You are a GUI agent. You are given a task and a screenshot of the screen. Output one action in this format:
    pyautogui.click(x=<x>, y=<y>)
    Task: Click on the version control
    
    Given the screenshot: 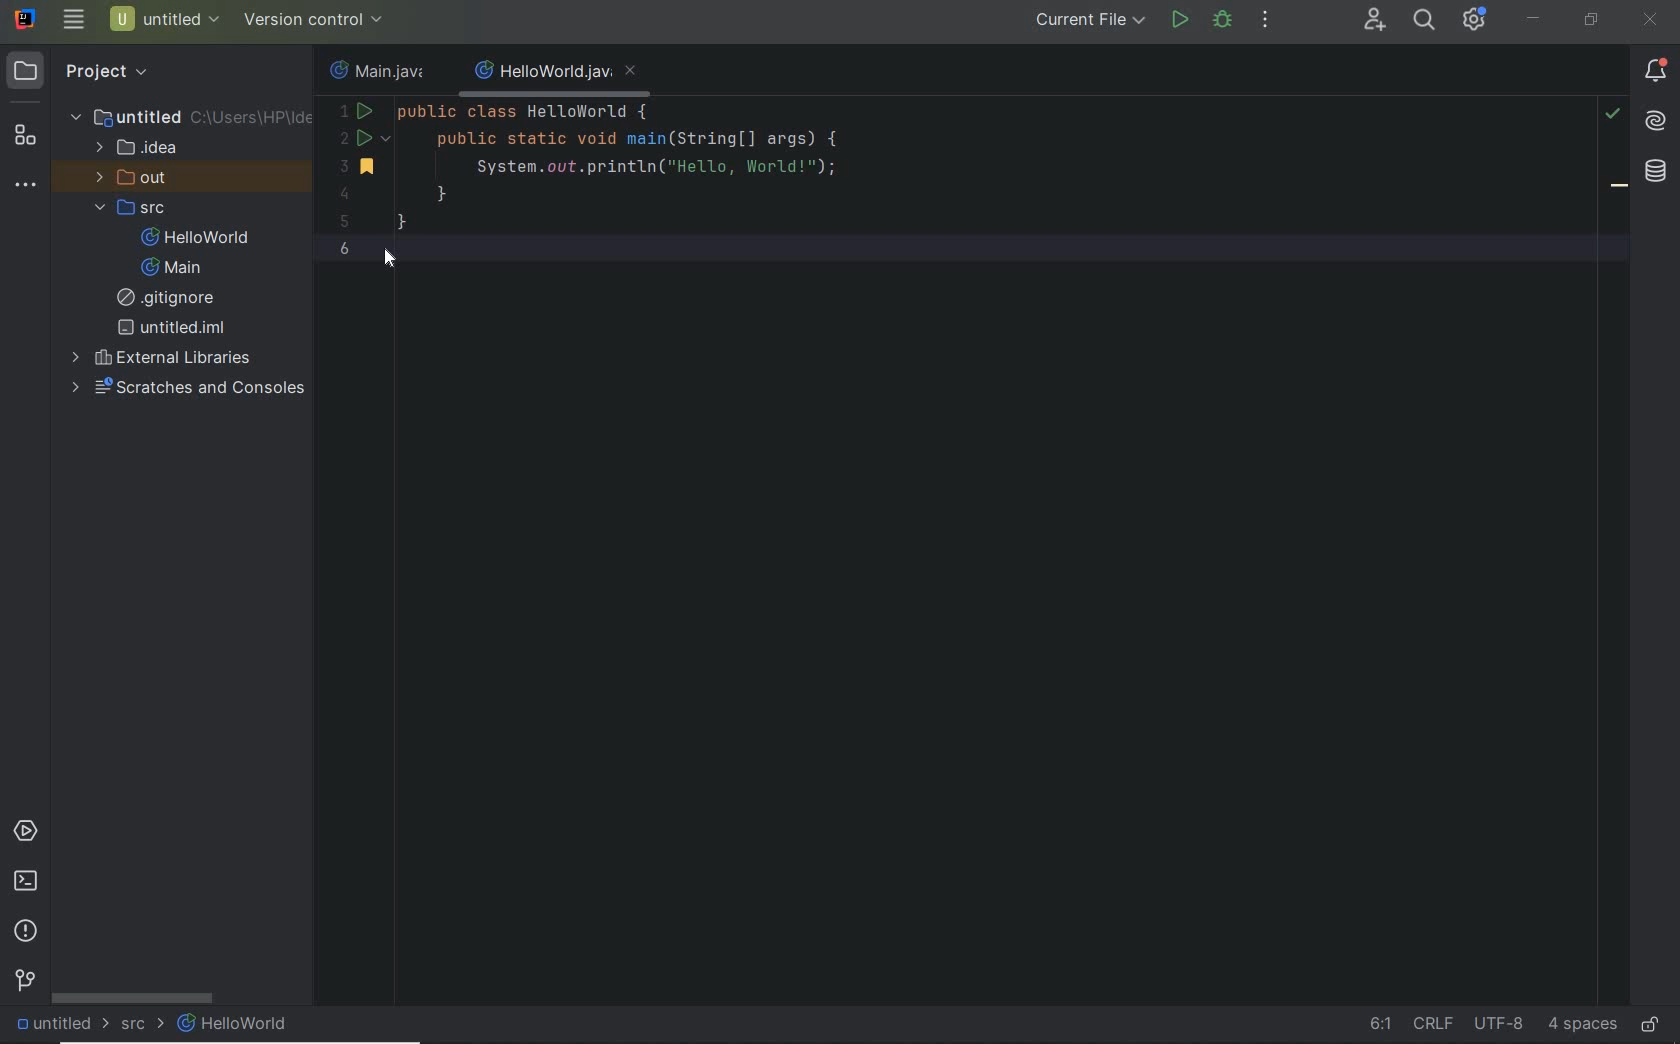 What is the action you would take?
    pyautogui.click(x=26, y=981)
    